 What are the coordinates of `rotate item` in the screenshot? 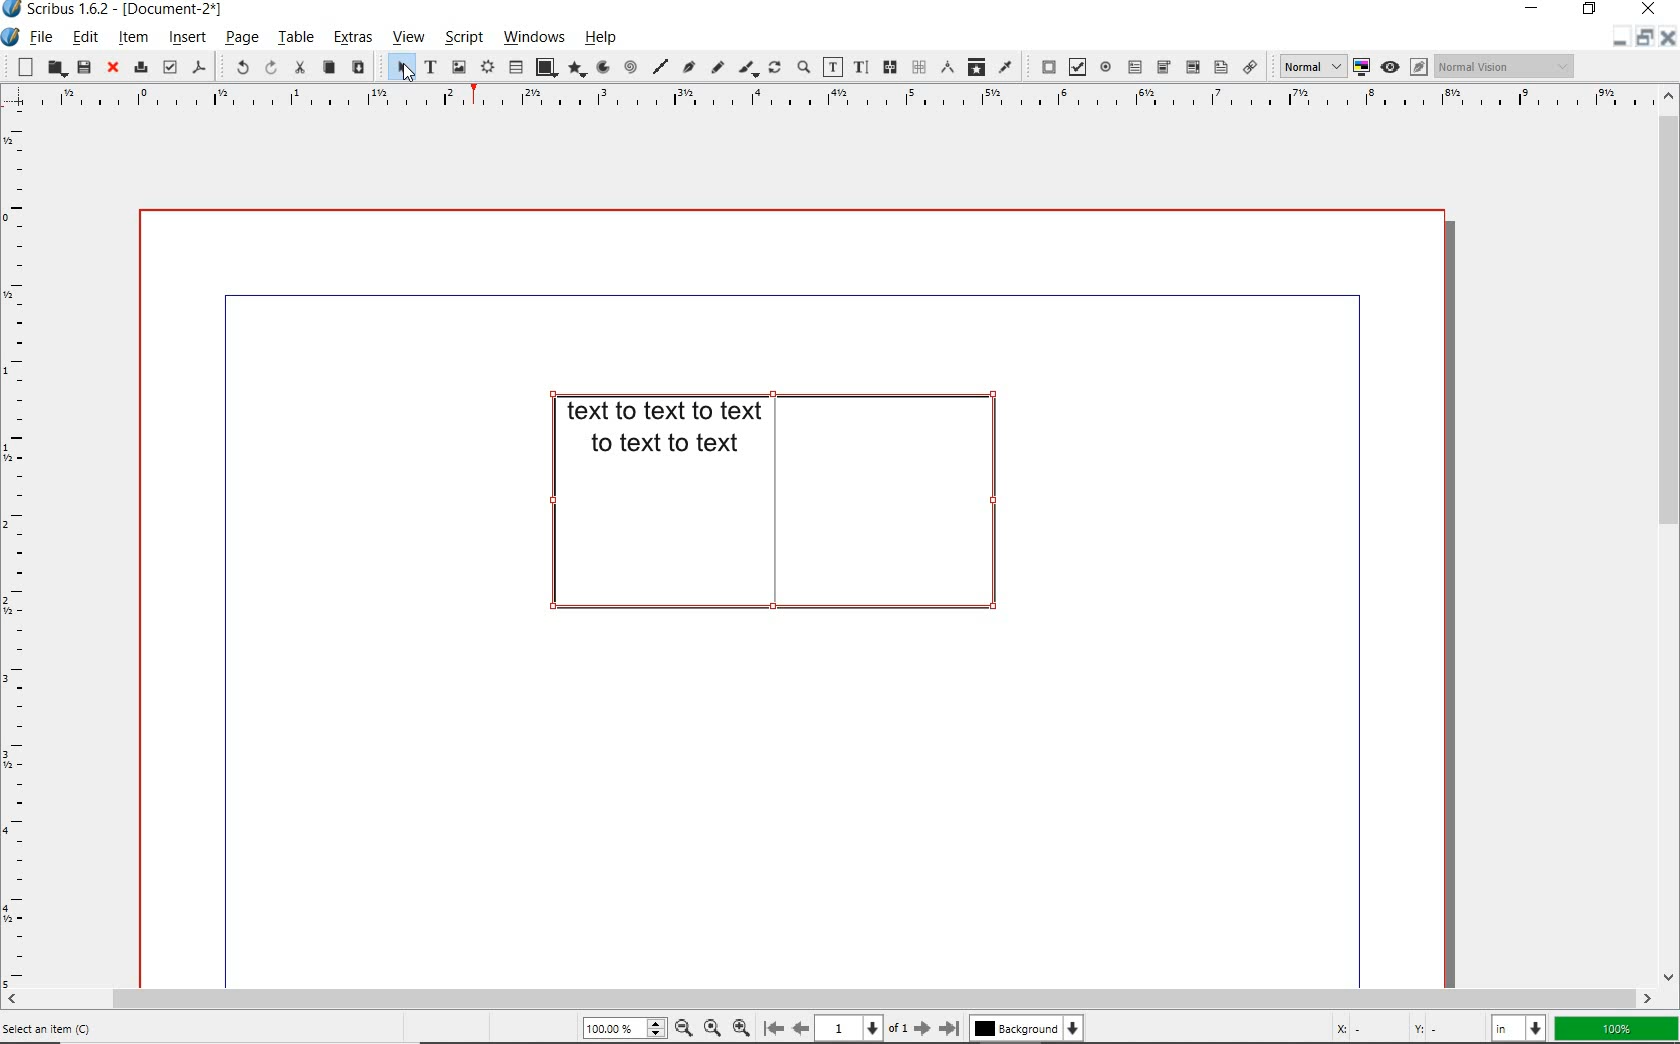 It's located at (773, 69).